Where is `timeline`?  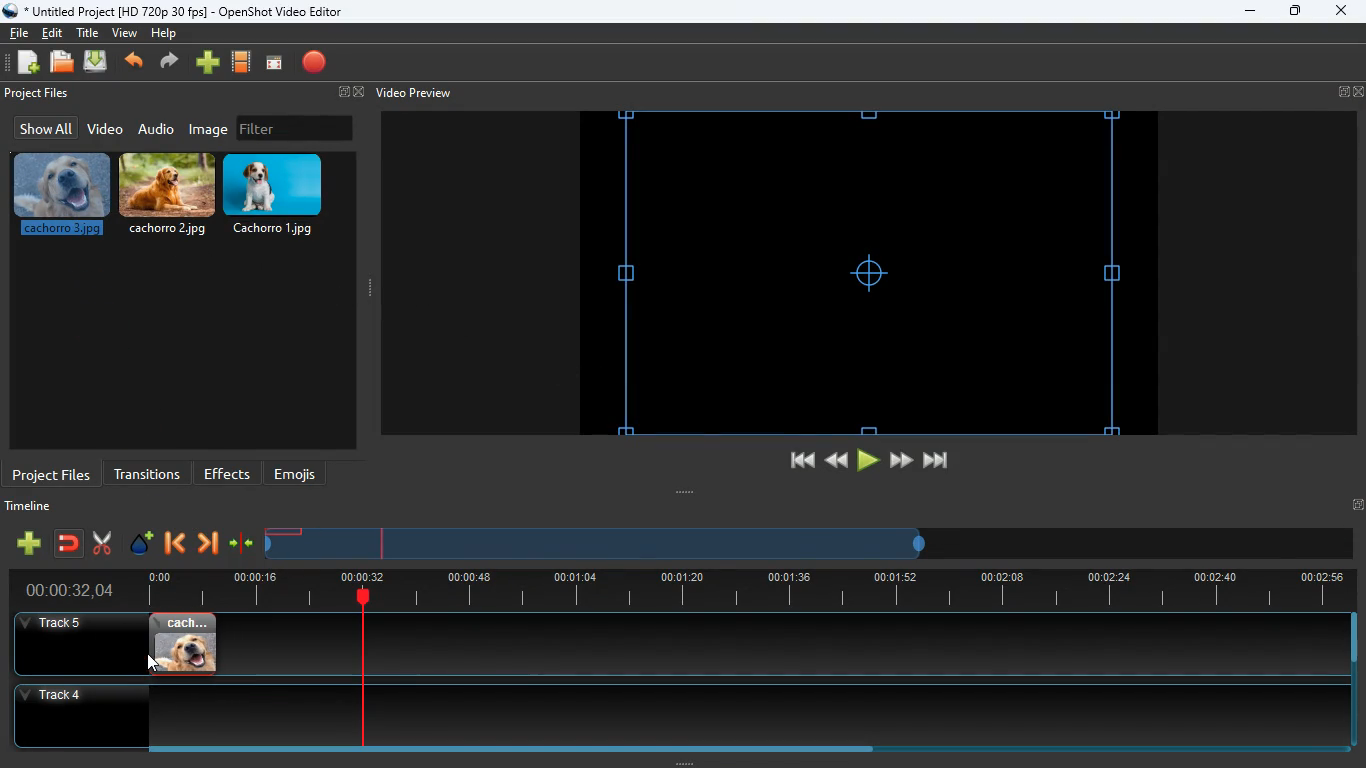 timeline is located at coordinates (33, 509).